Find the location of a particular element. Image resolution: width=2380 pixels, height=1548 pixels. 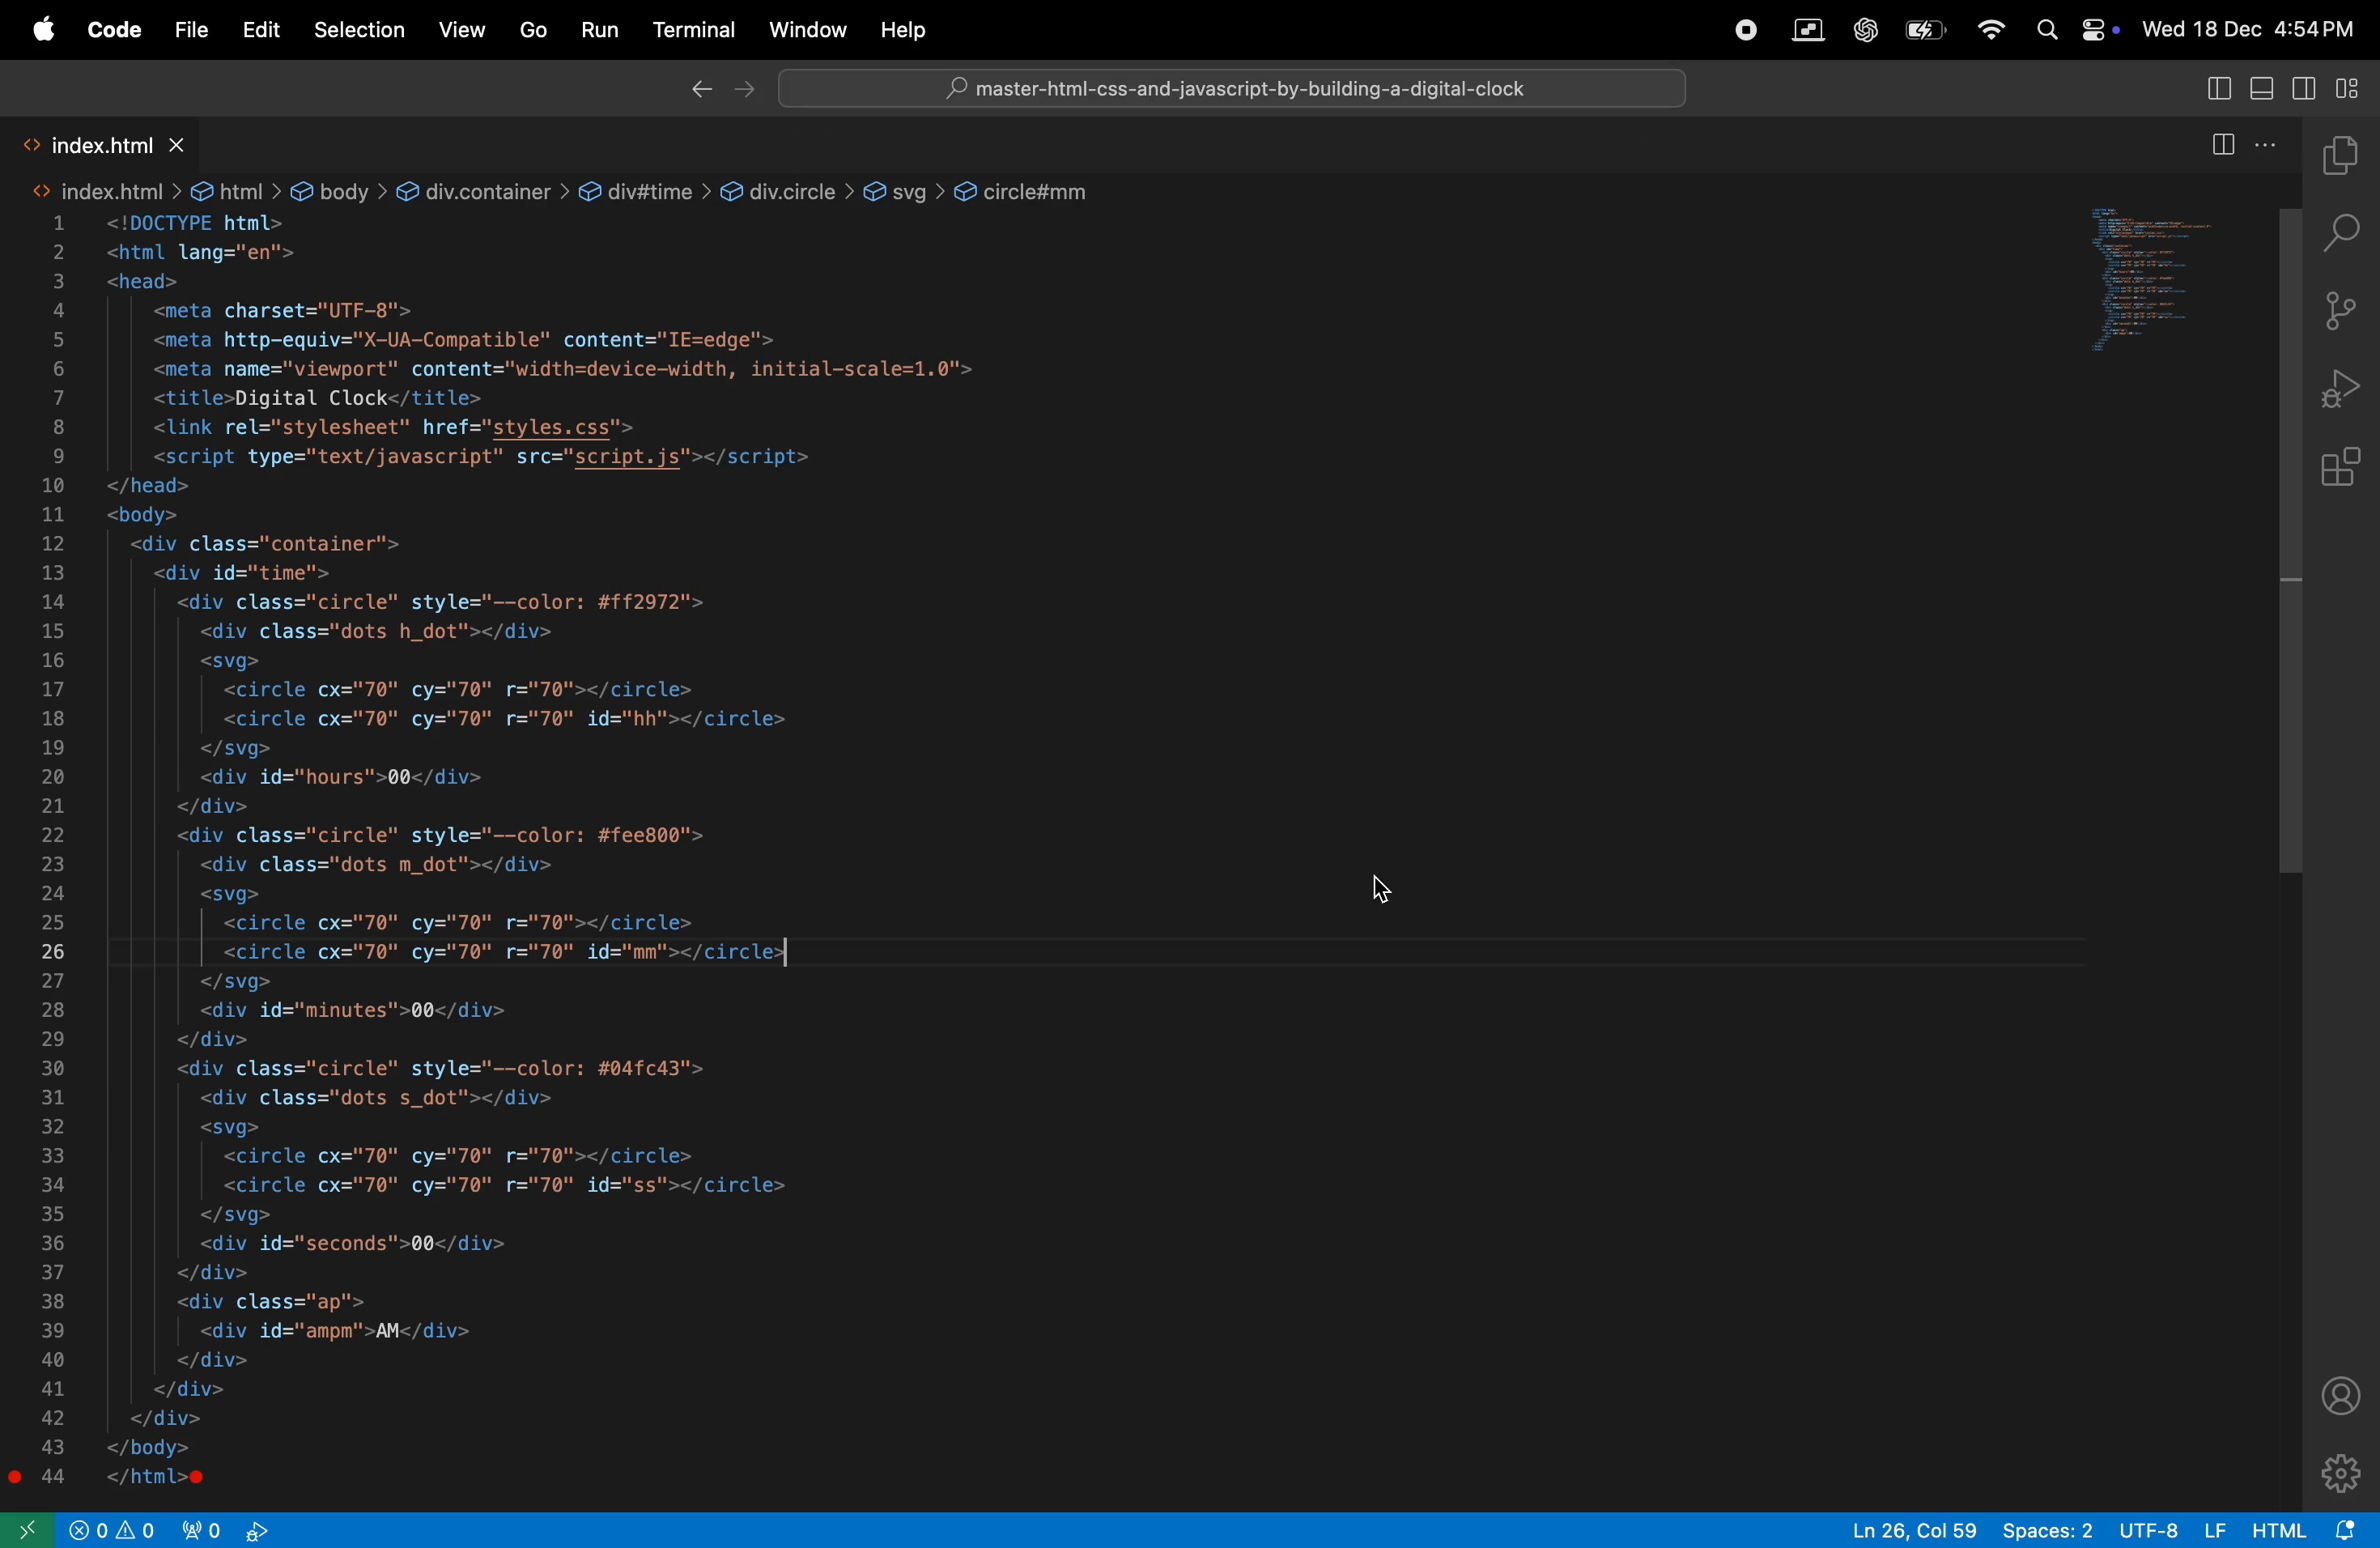

Wed 18 Dec 4:54PM is located at coordinates (2251, 28).